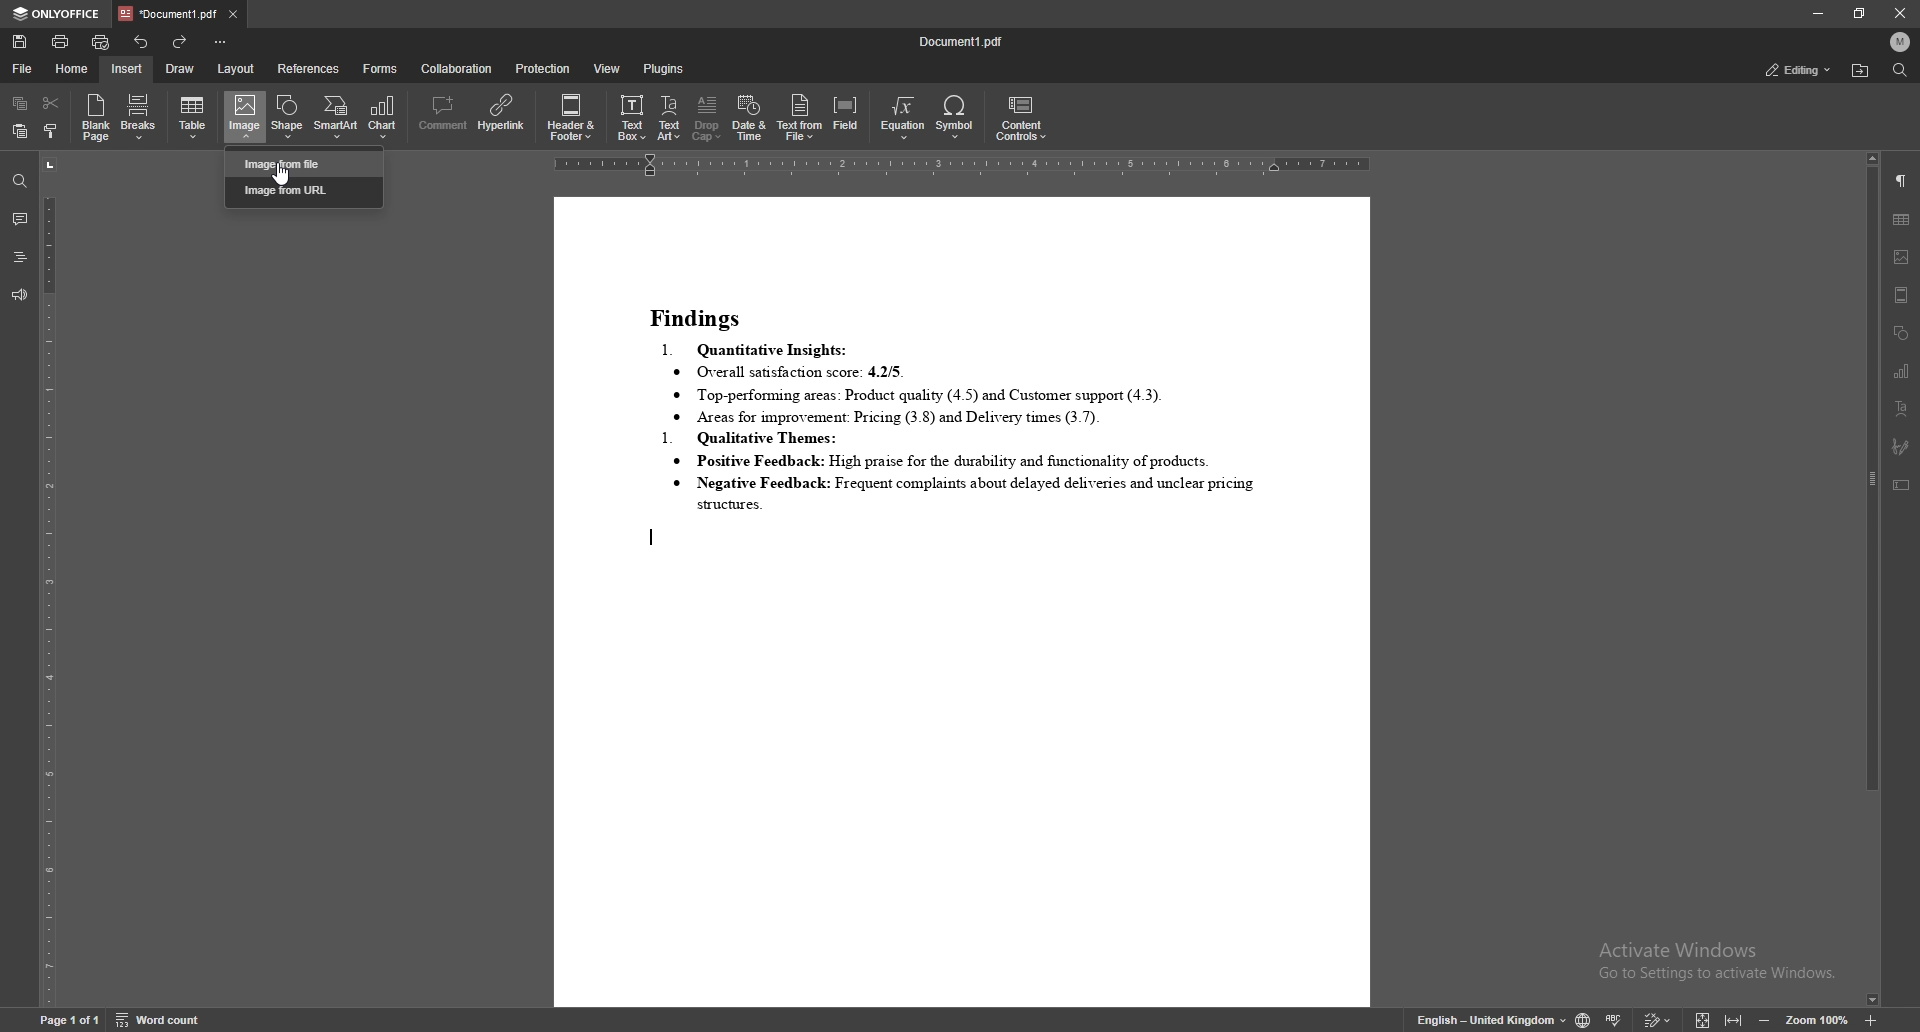  I want to click on feedback, so click(18, 296).